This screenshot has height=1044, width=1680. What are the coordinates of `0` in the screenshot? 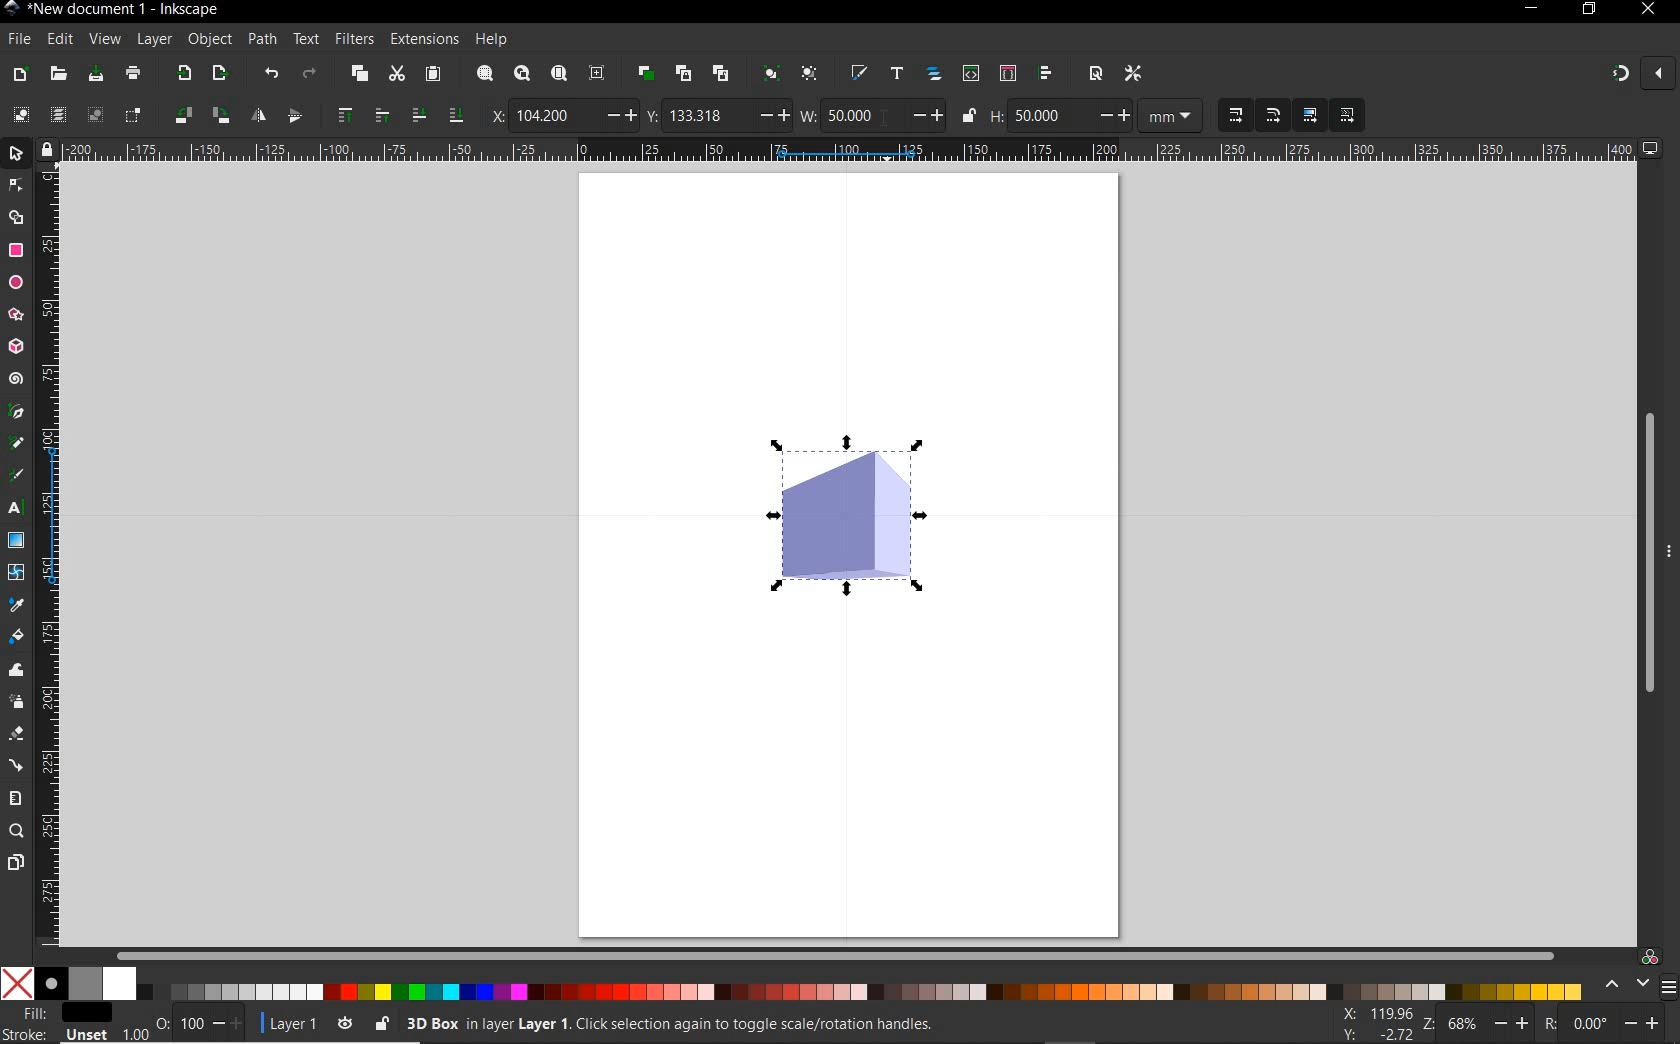 It's located at (1589, 1023).